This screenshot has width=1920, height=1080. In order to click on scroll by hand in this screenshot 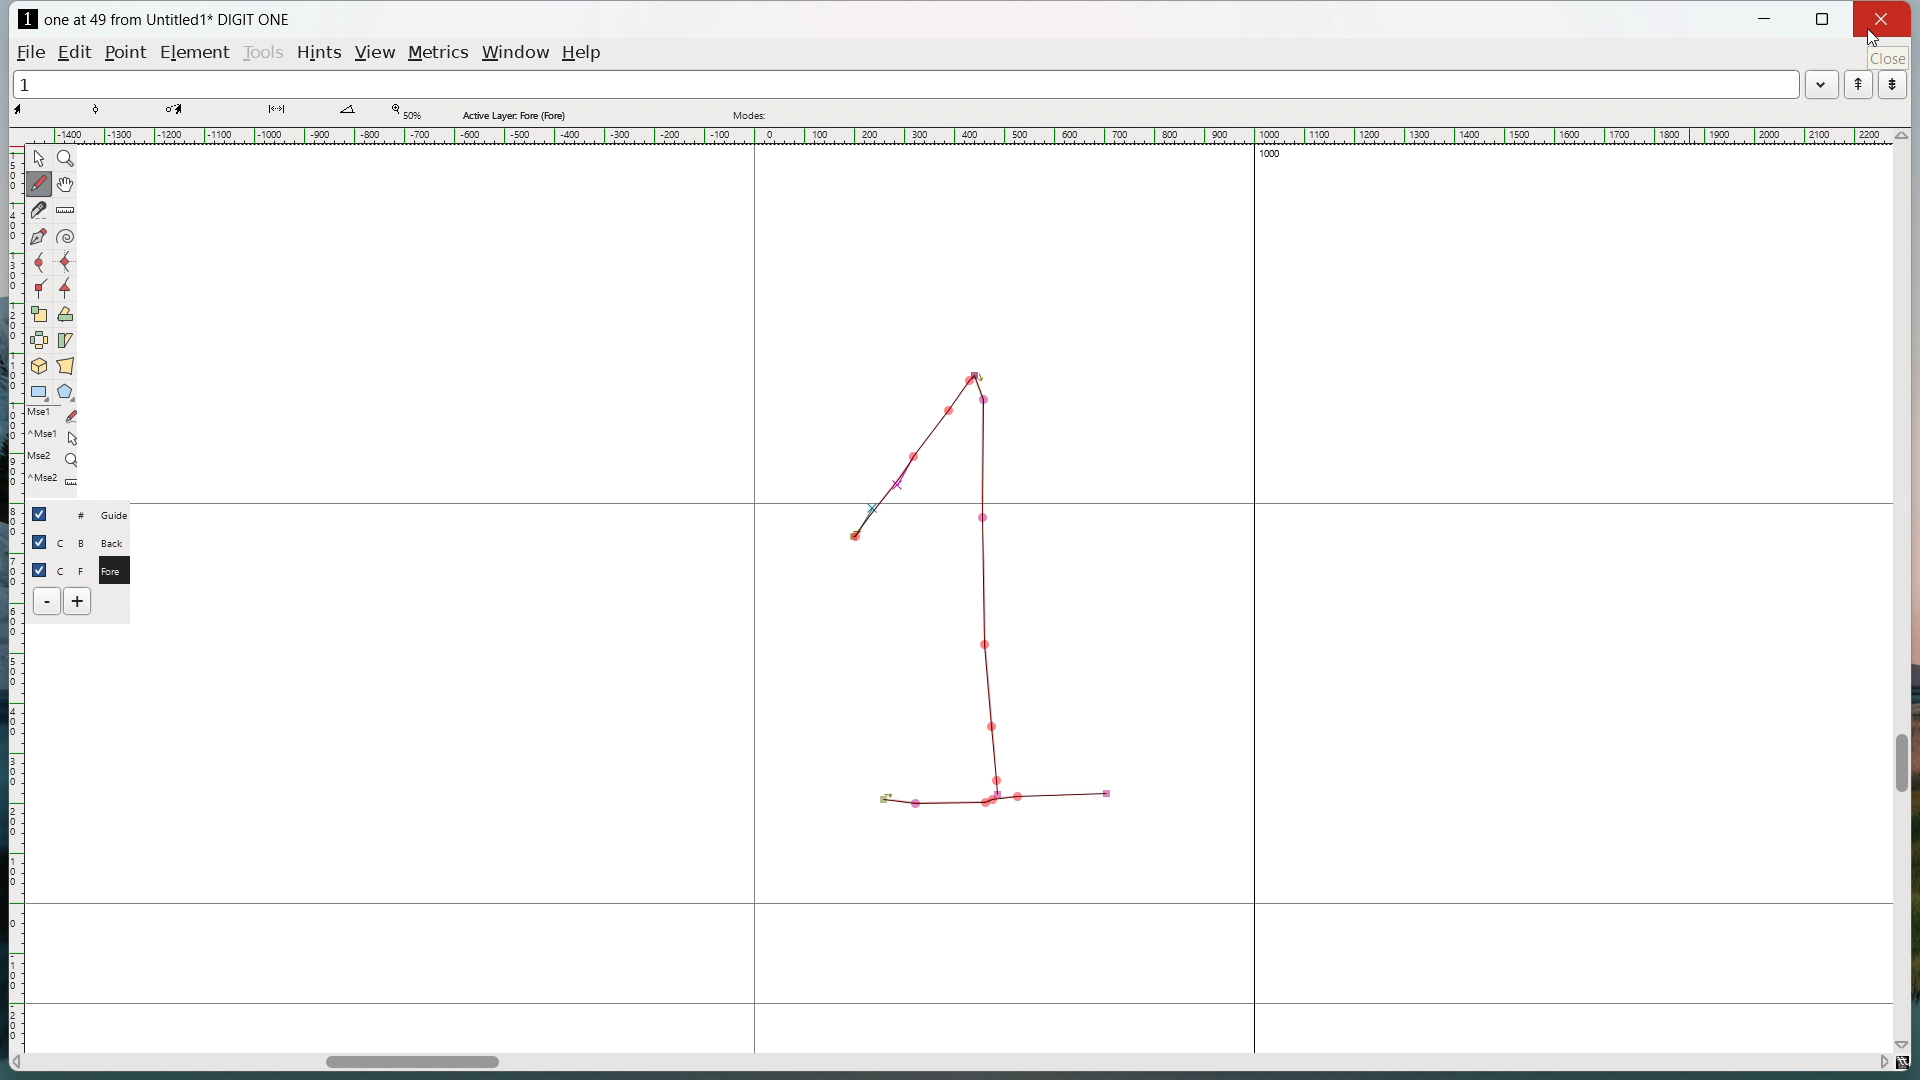, I will do `click(68, 183)`.